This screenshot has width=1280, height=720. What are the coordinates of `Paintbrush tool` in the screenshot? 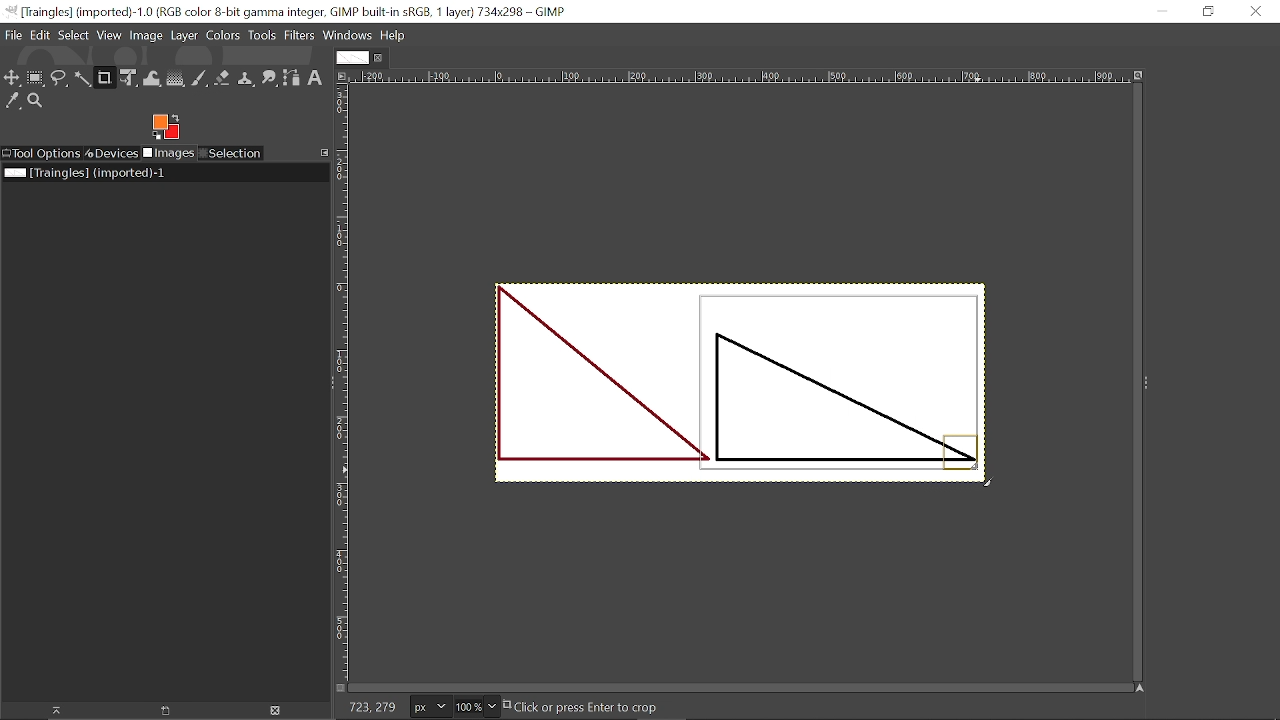 It's located at (199, 79).